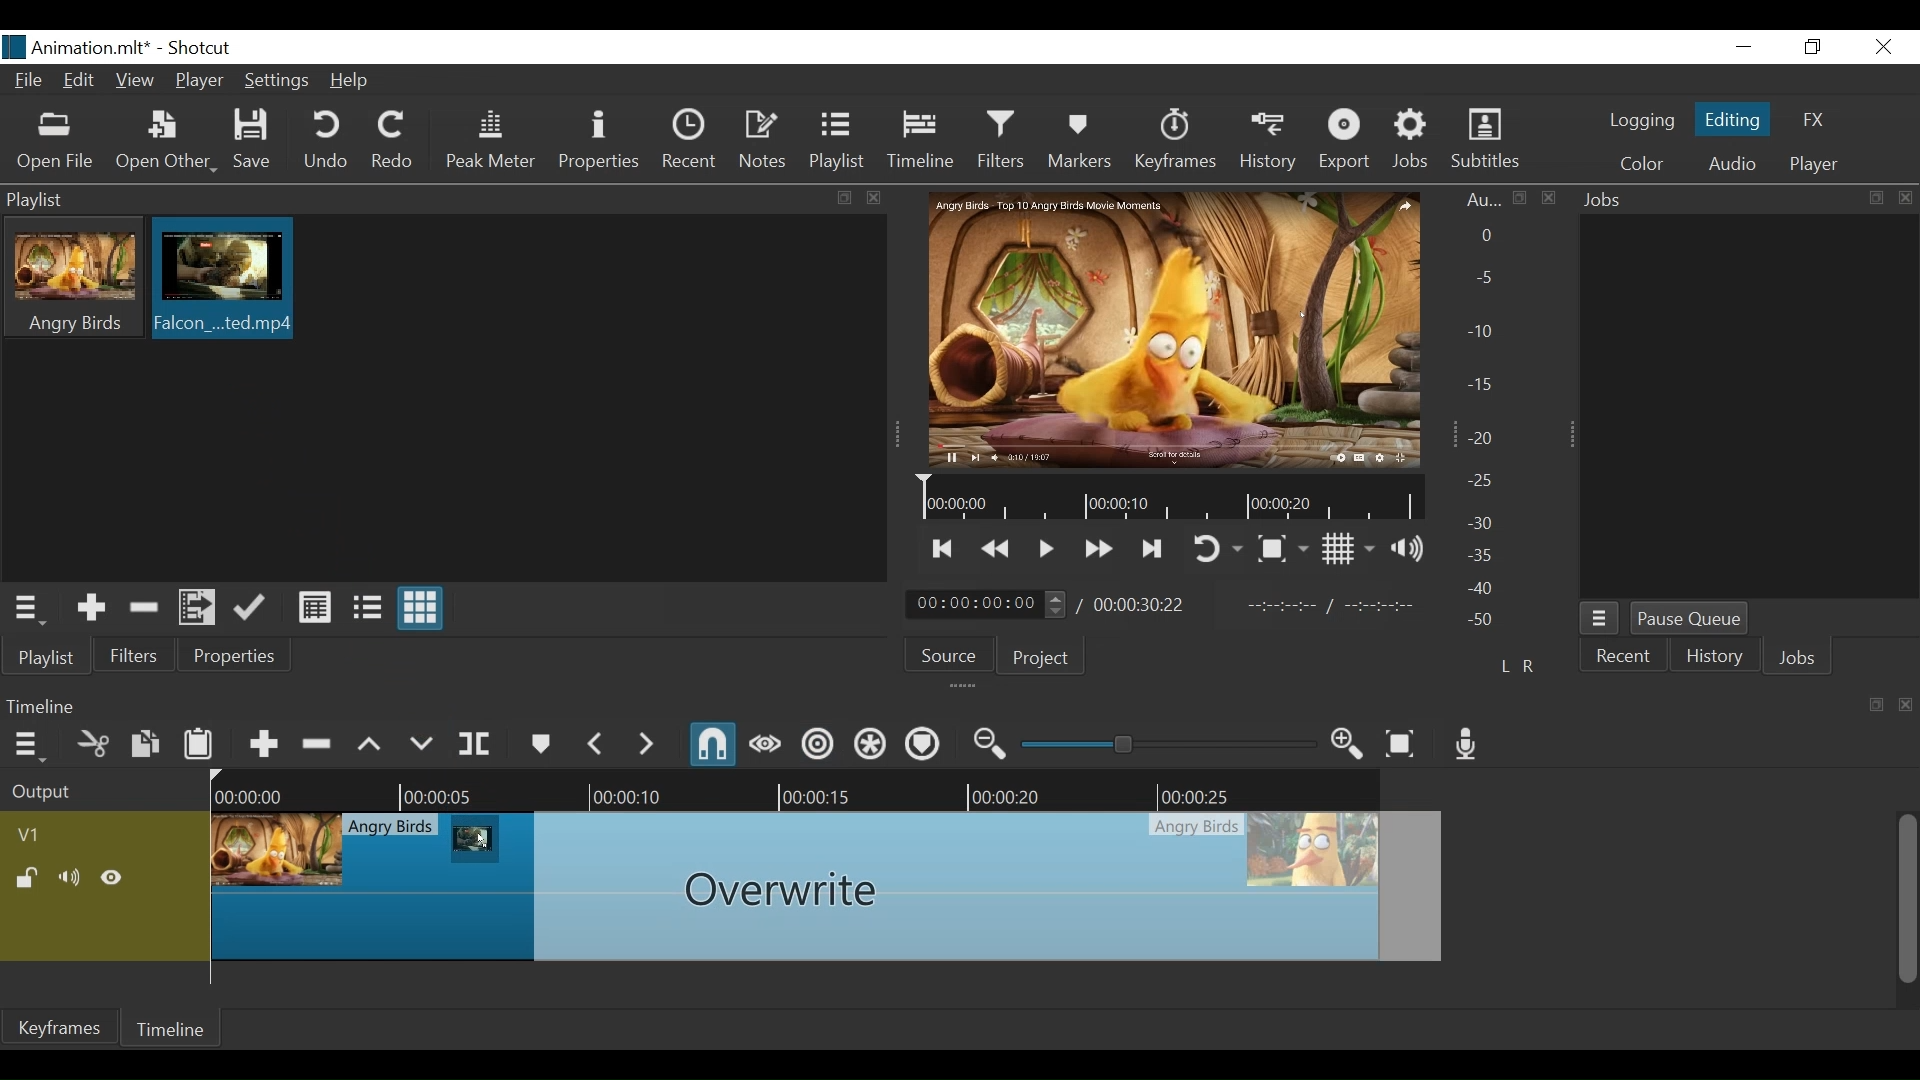 This screenshot has height=1080, width=1920. Describe the element at coordinates (1489, 414) in the screenshot. I see `Audio Panel` at that location.